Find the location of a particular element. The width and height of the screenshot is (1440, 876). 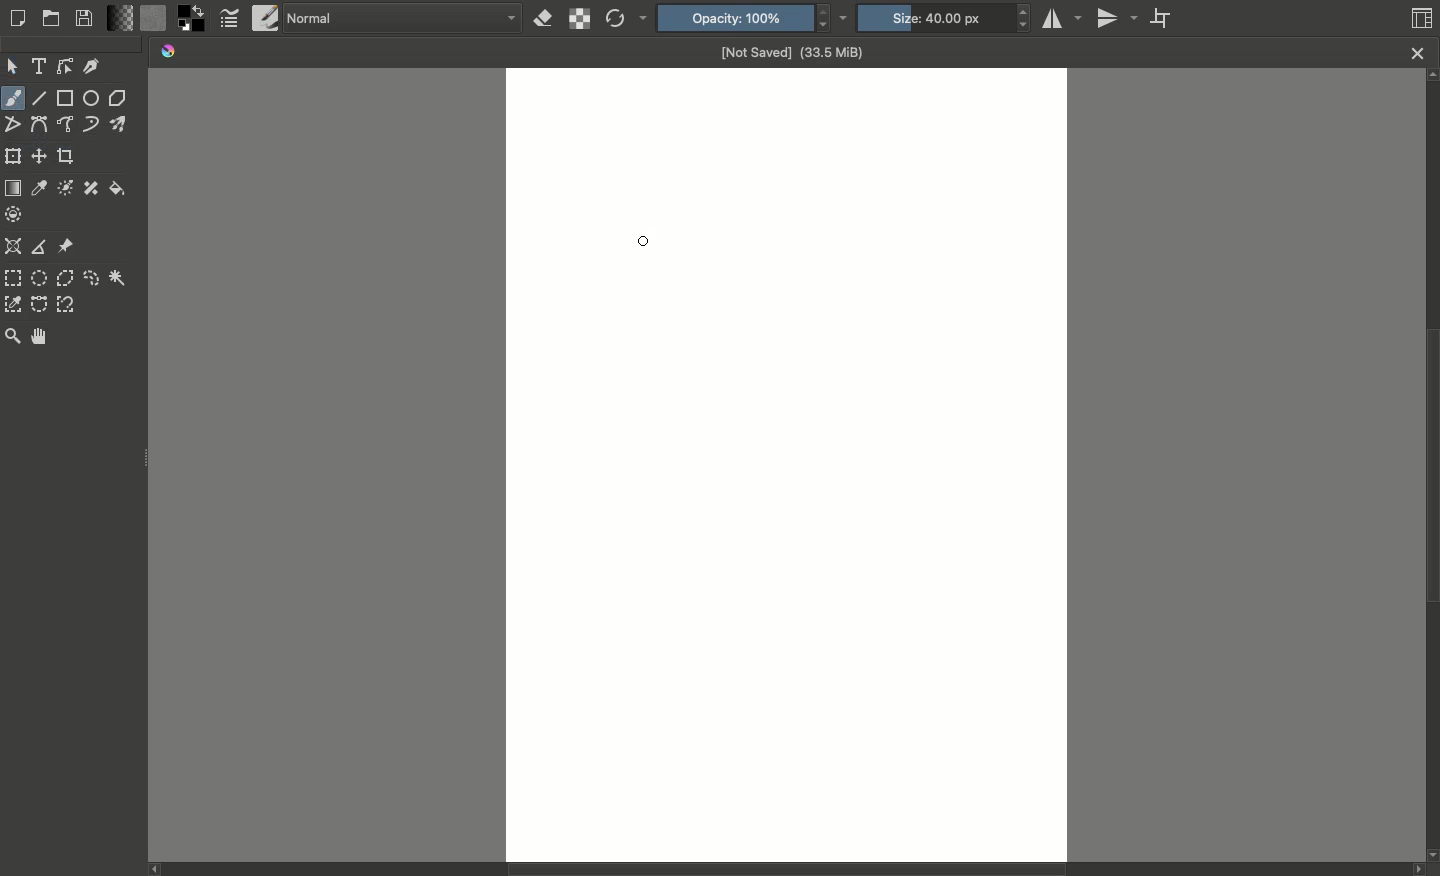

Fill gradients is located at coordinates (123, 19).